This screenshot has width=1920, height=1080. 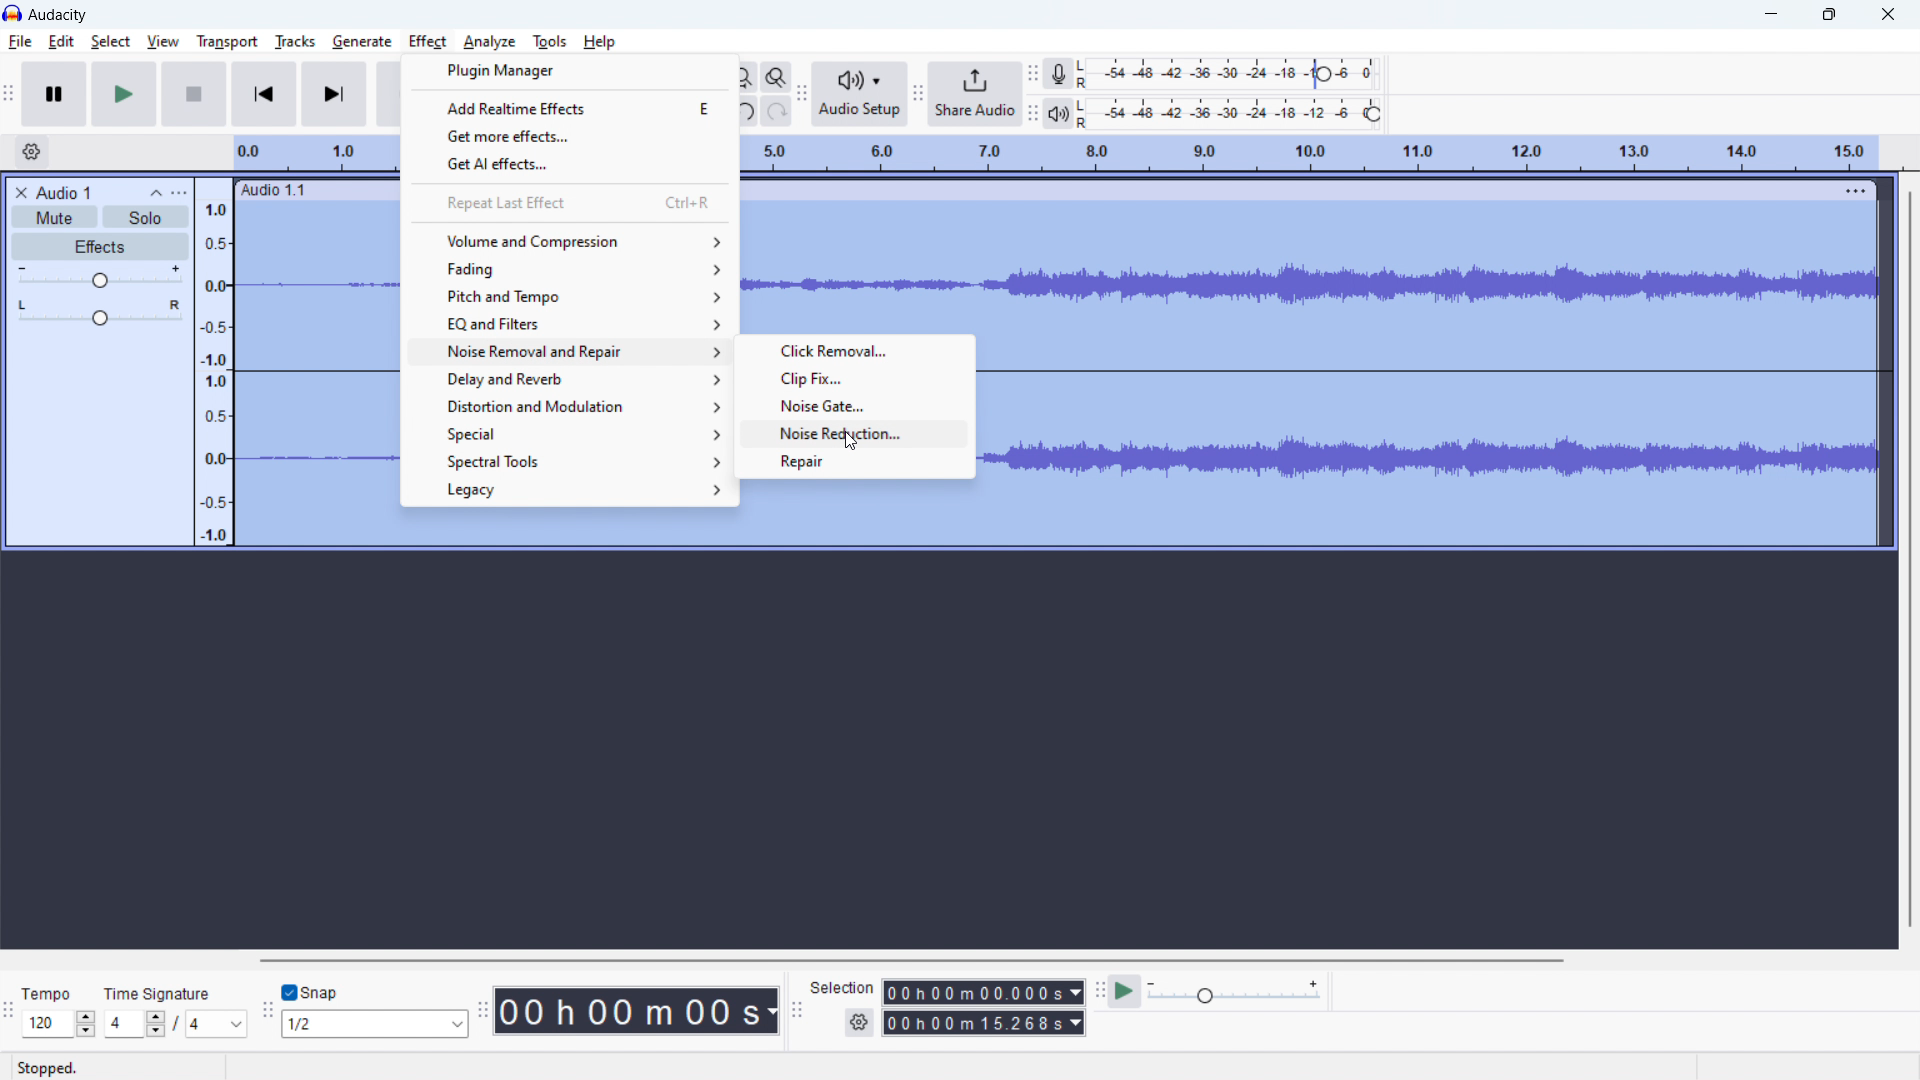 What do you see at coordinates (797, 1006) in the screenshot?
I see `selection toolbar` at bounding box center [797, 1006].